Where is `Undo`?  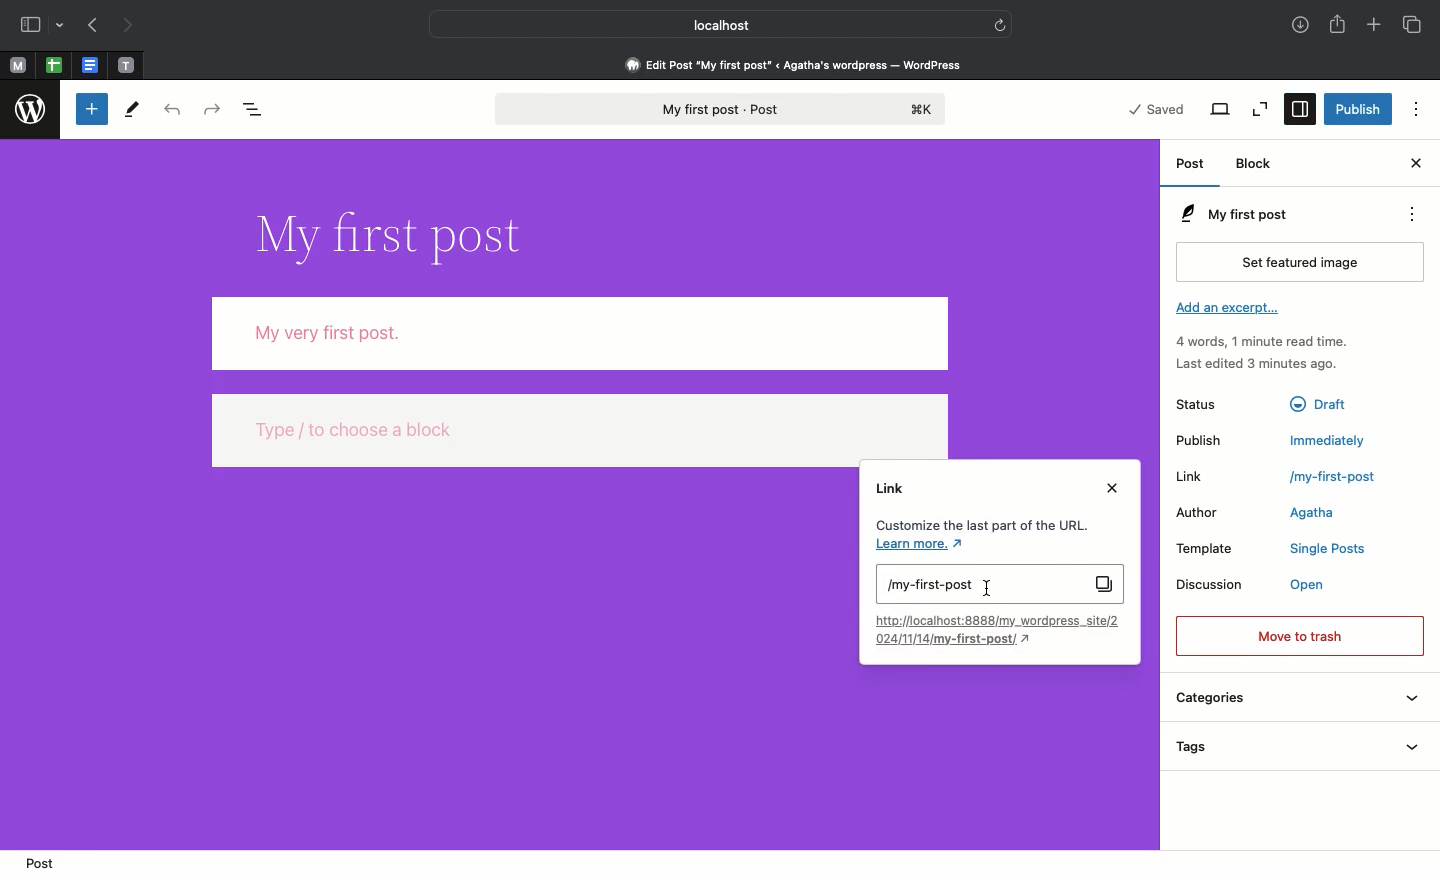 Undo is located at coordinates (172, 108).